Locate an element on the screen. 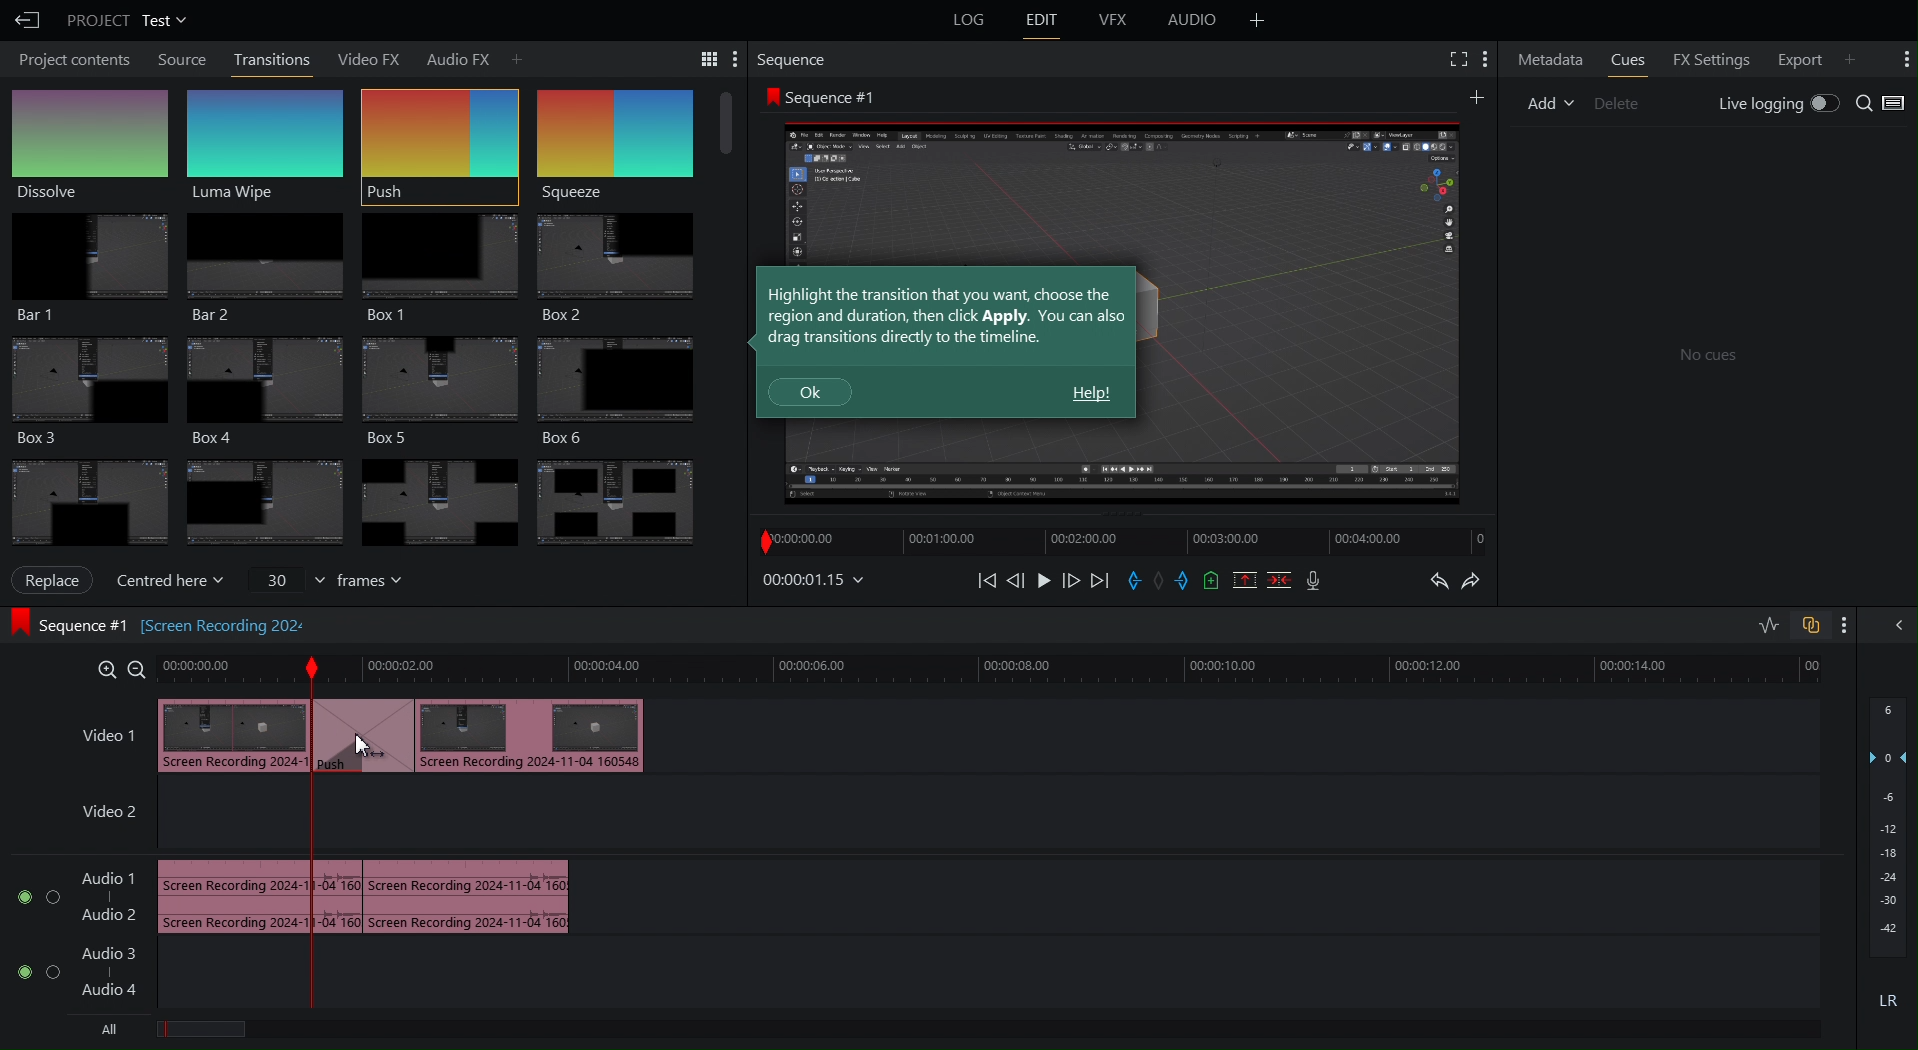 The image size is (1918, 1050). Remove Marker is located at coordinates (1162, 581).